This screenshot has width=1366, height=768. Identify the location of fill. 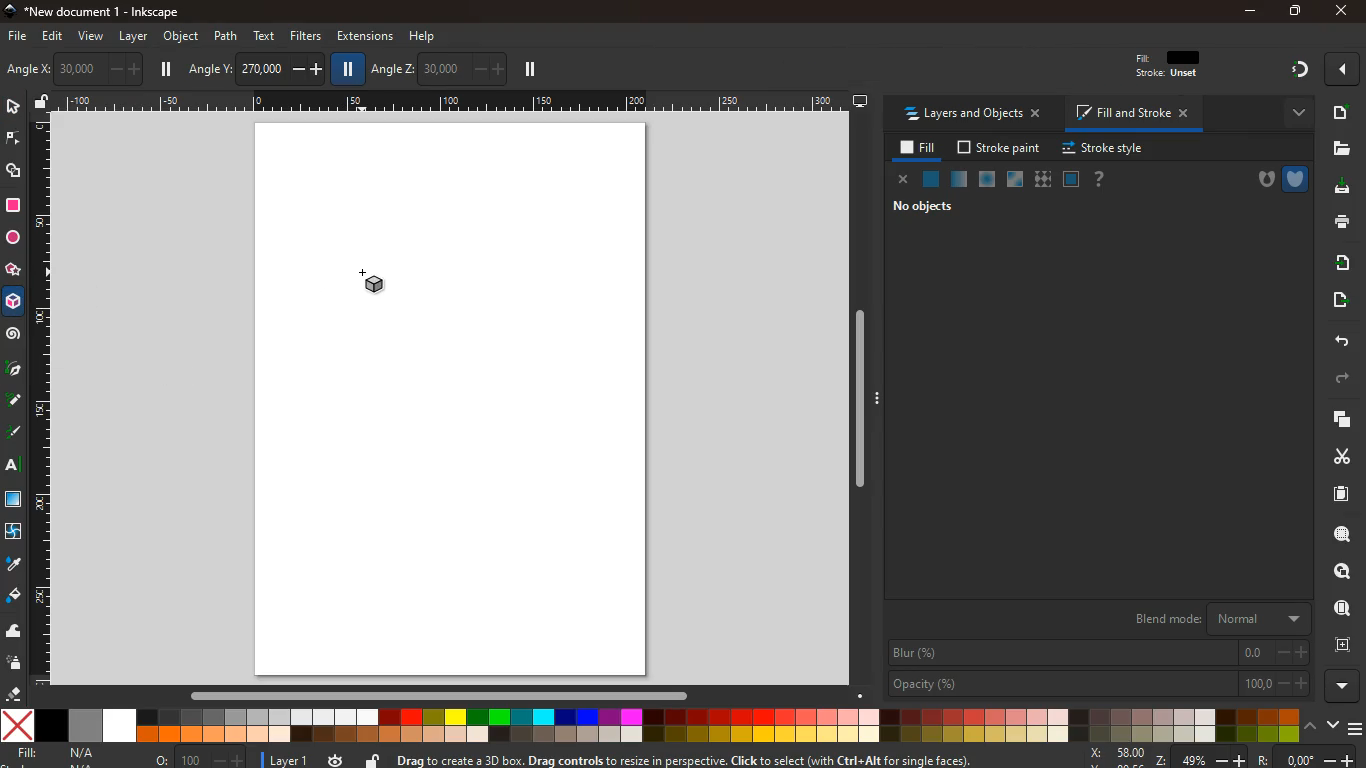
(915, 148).